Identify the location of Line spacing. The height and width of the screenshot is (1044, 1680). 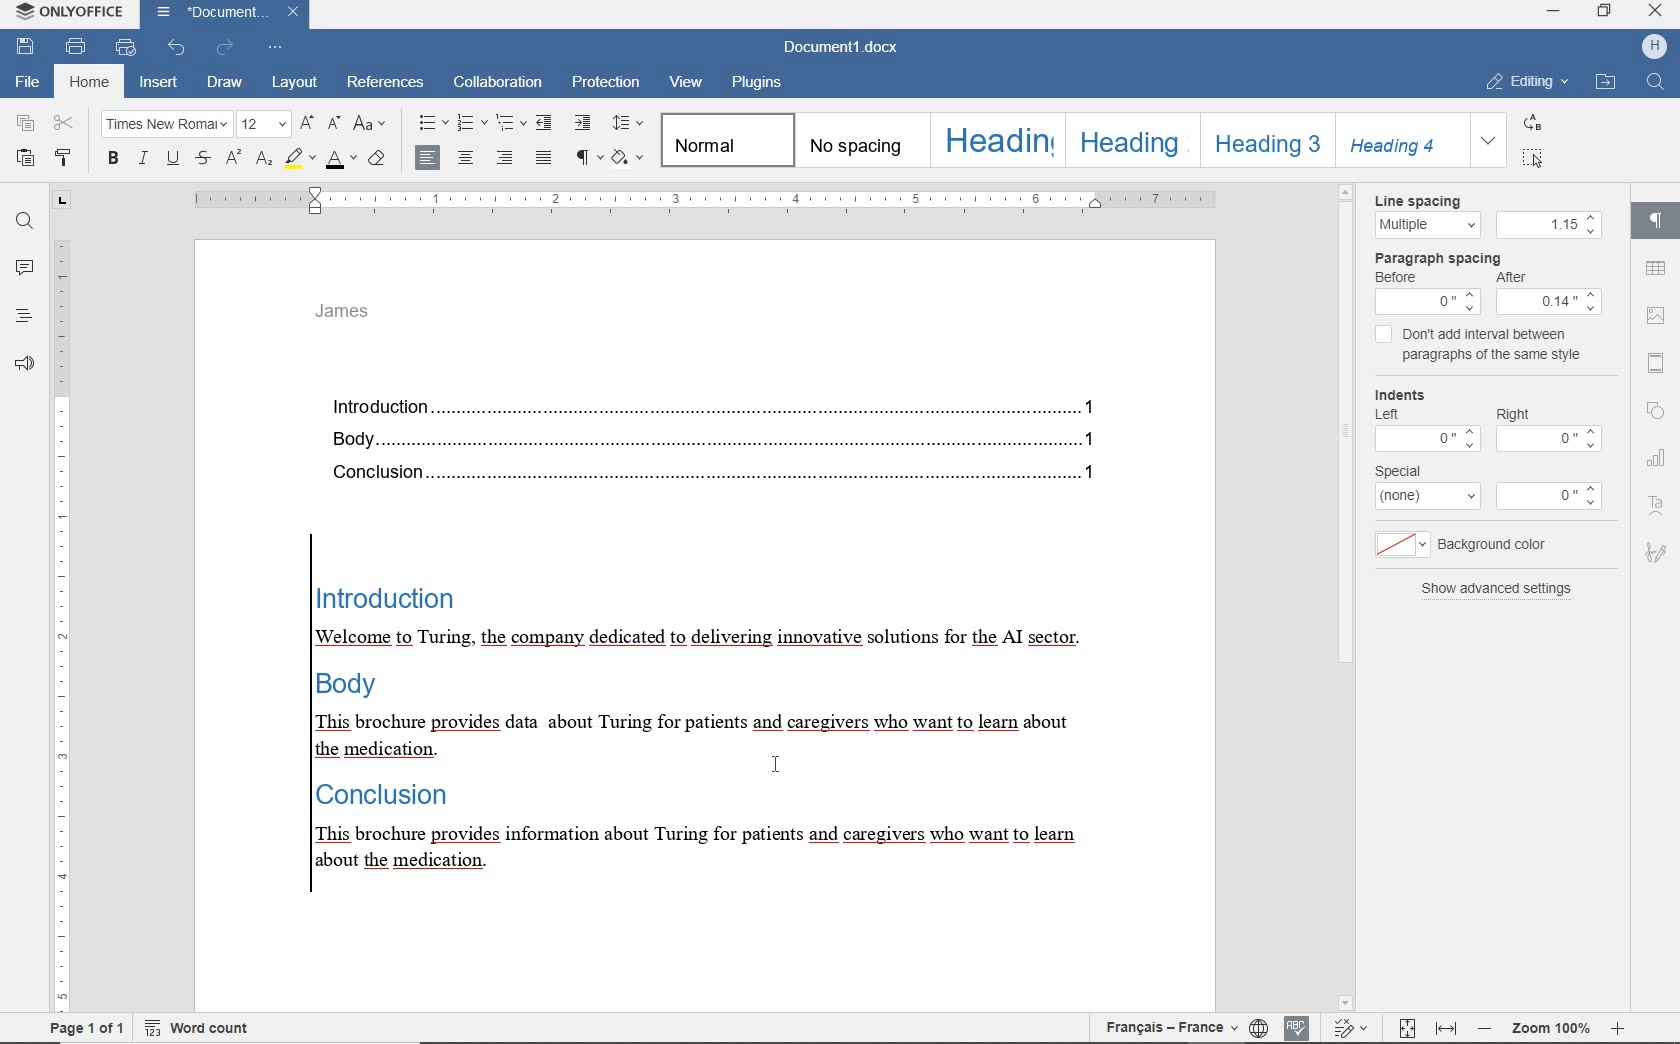
(1433, 200).